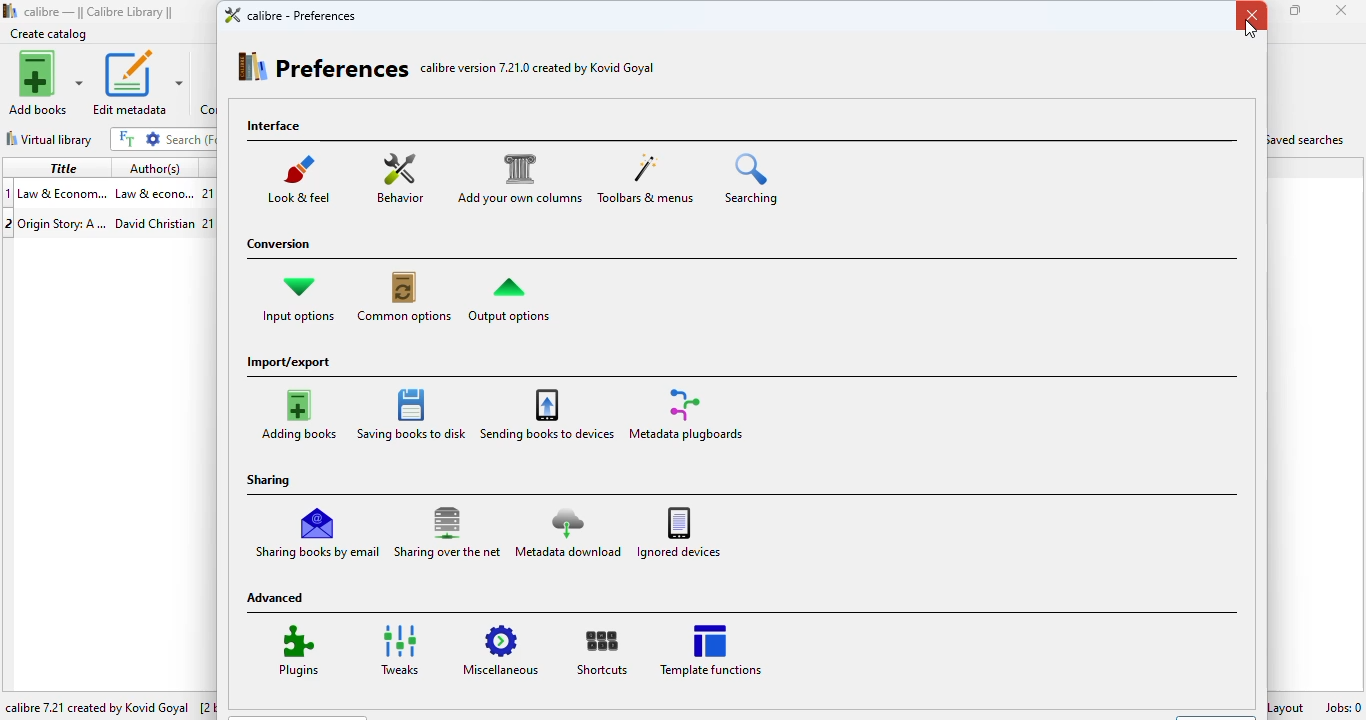 The image size is (1366, 720). Describe the element at coordinates (710, 649) in the screenshot. I see `template functions` at that location.